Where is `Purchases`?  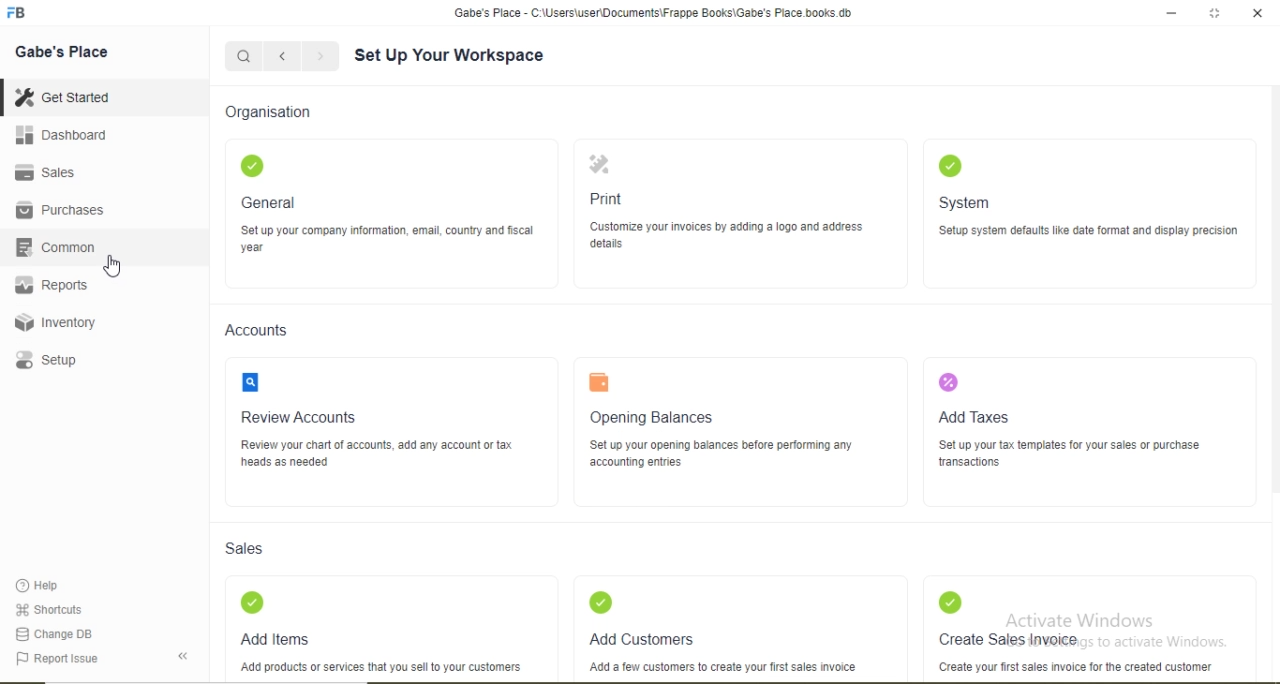 Purchases is located at coordinates (59, 210).